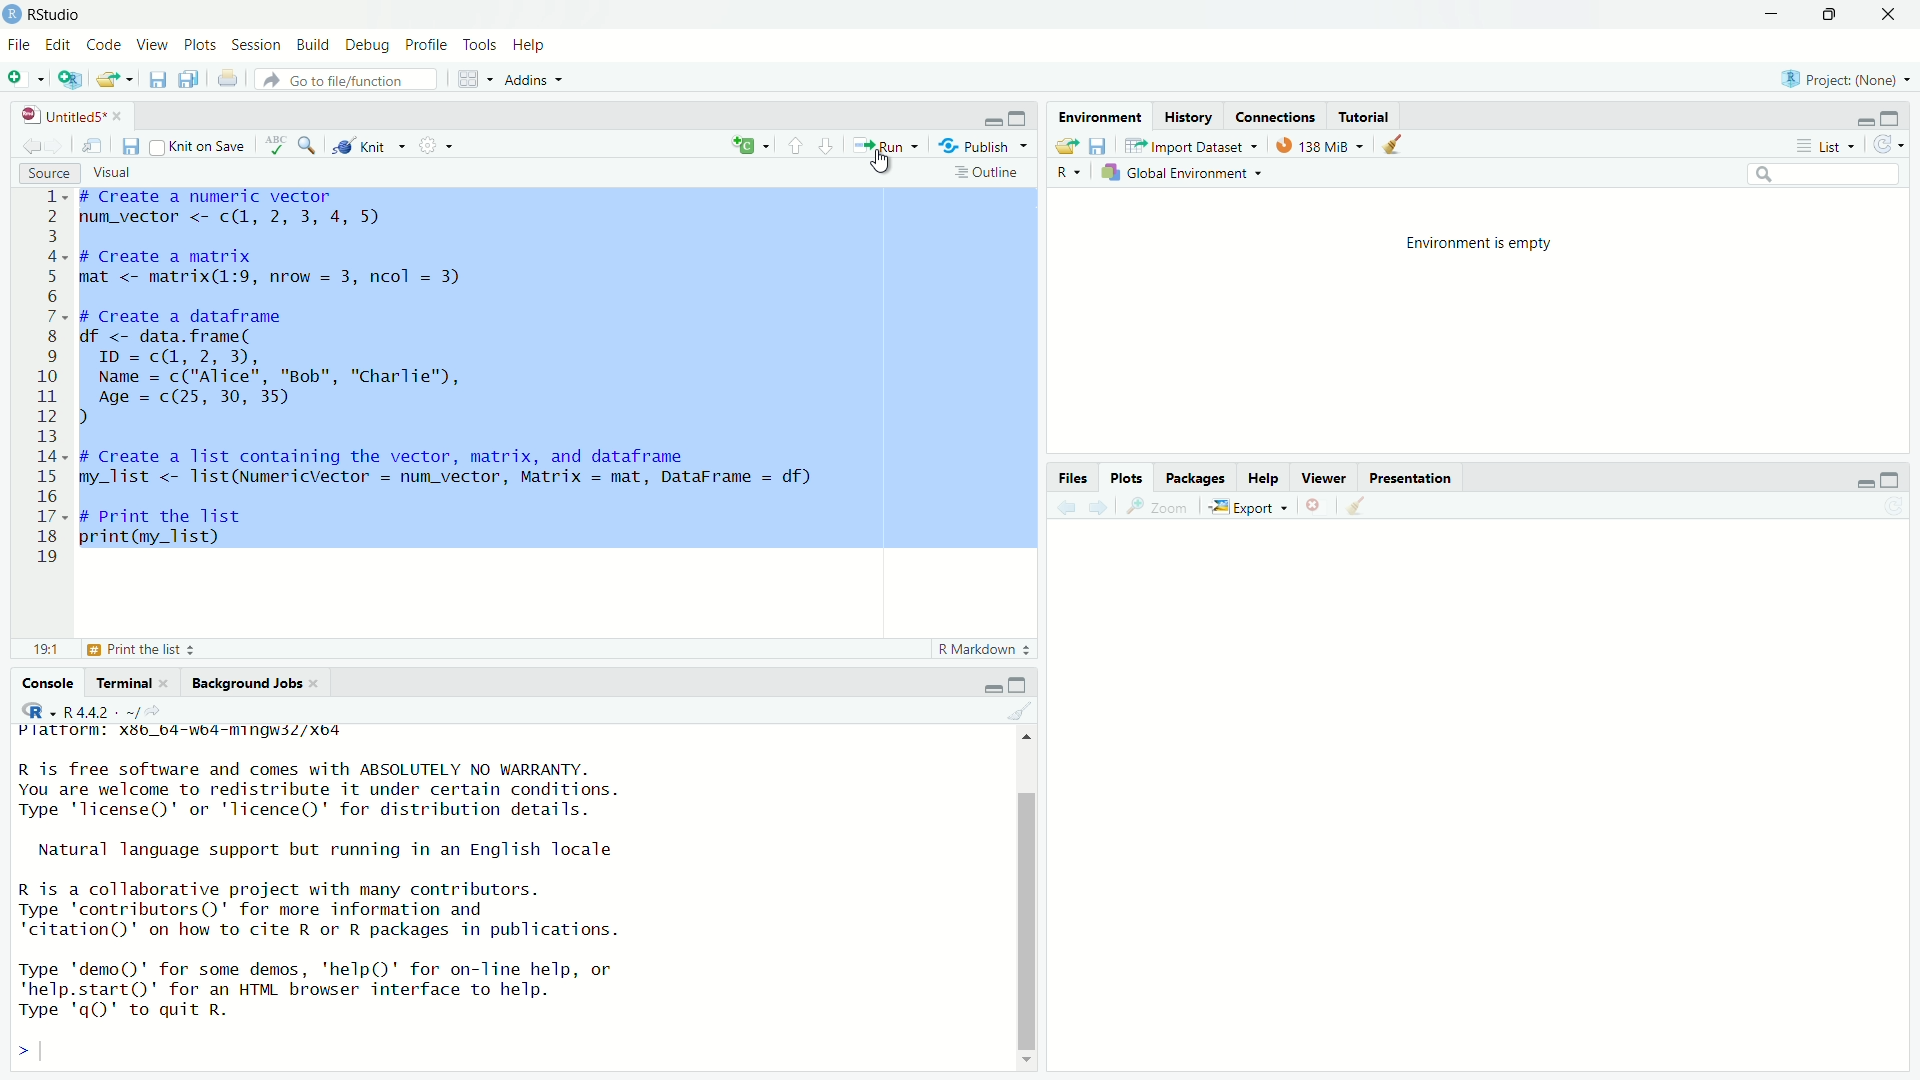 The height and width of the screenshot is (1080, 1920). I want to click on Session, so click(259, 44).